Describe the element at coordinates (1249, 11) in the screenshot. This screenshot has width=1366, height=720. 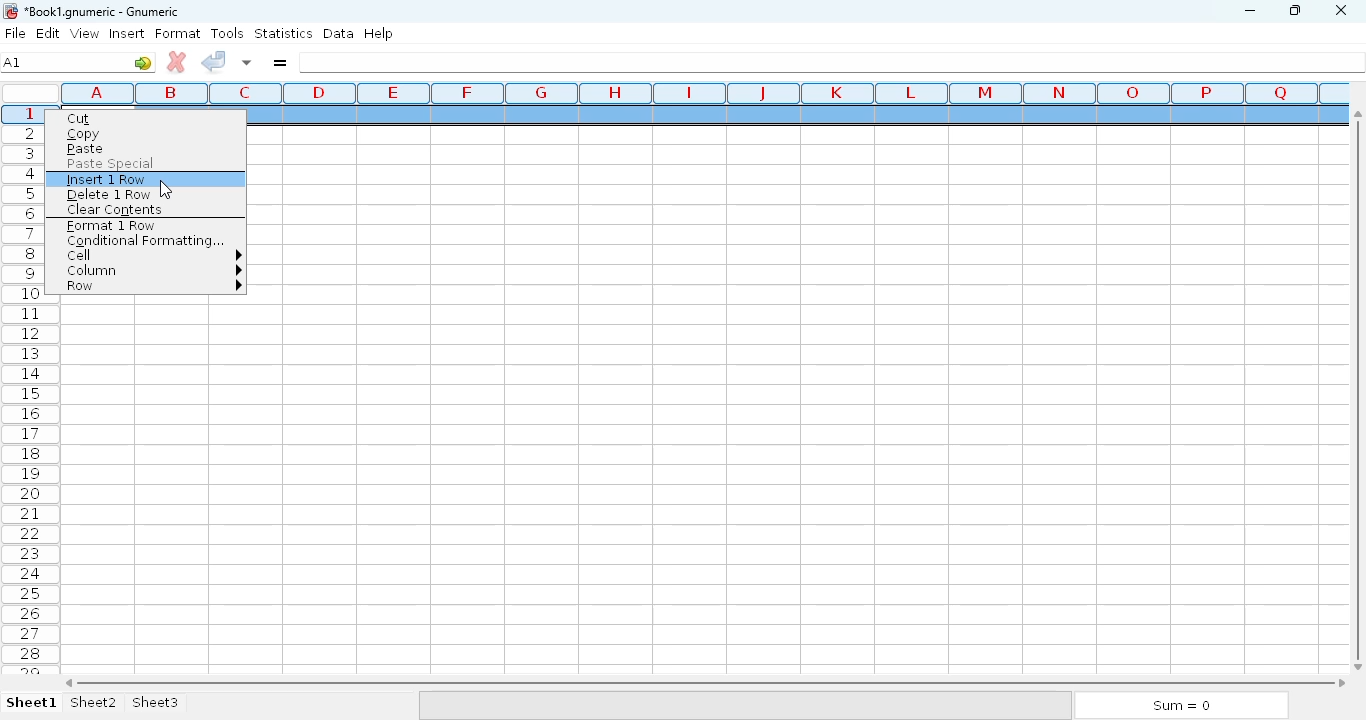
I see `minimize` at that location.